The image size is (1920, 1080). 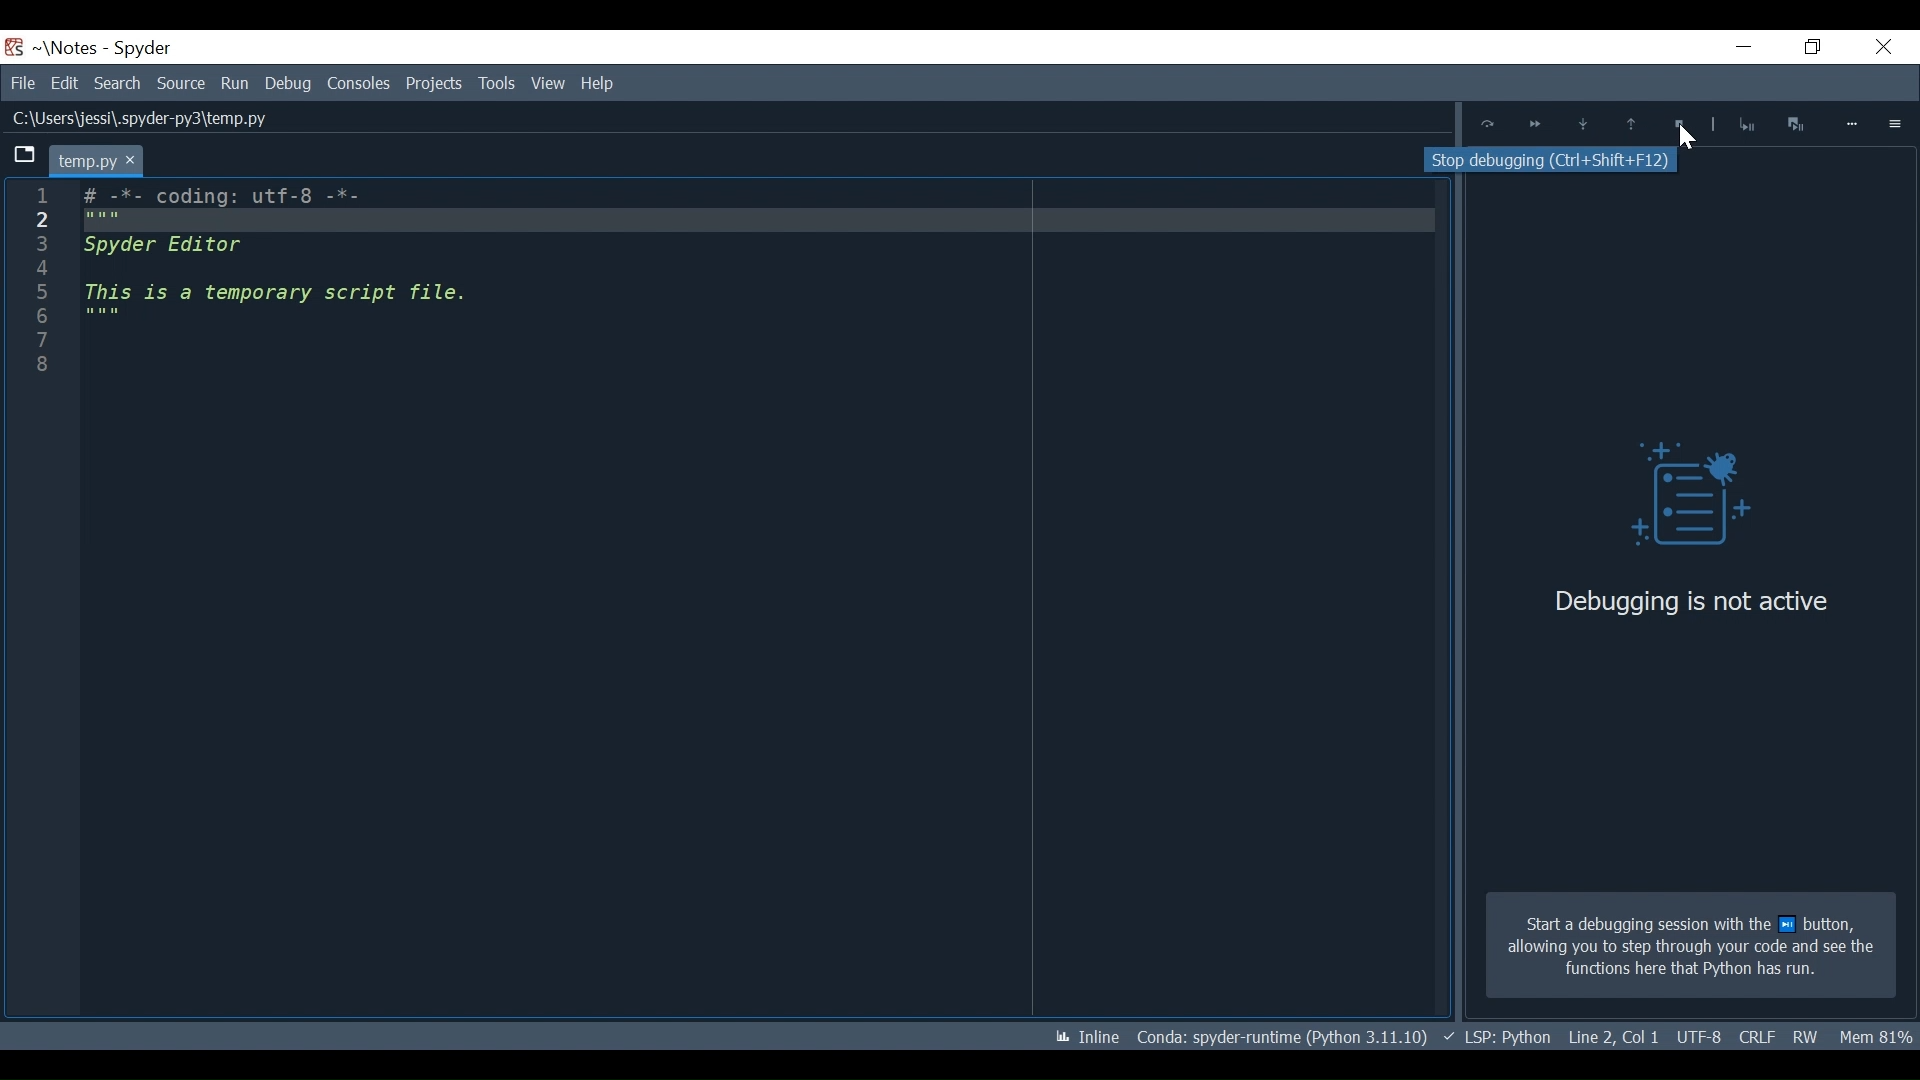 I want to click on Start a debugging session with the next button allowing you to step through your code and see the functions here that Python has run, so click(x=1690, y=946).